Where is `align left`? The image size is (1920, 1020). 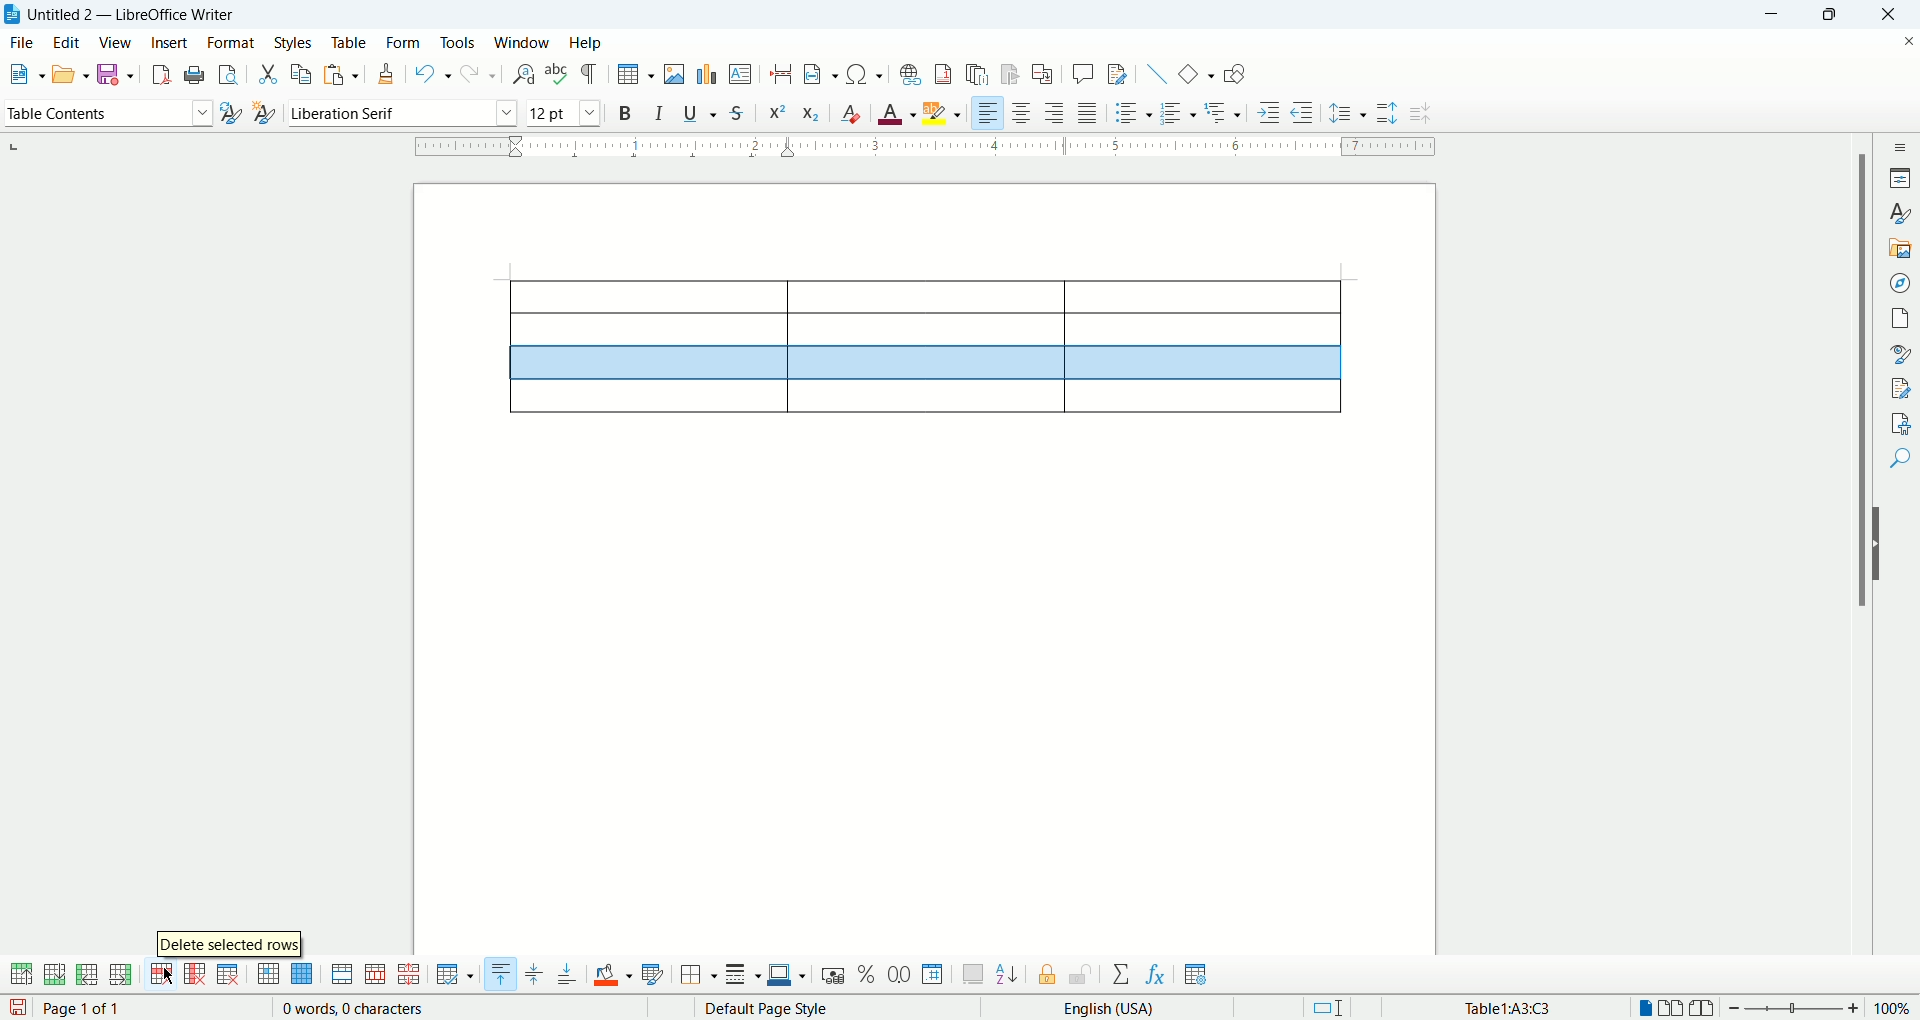
align left is located at coordinates (989, 111).